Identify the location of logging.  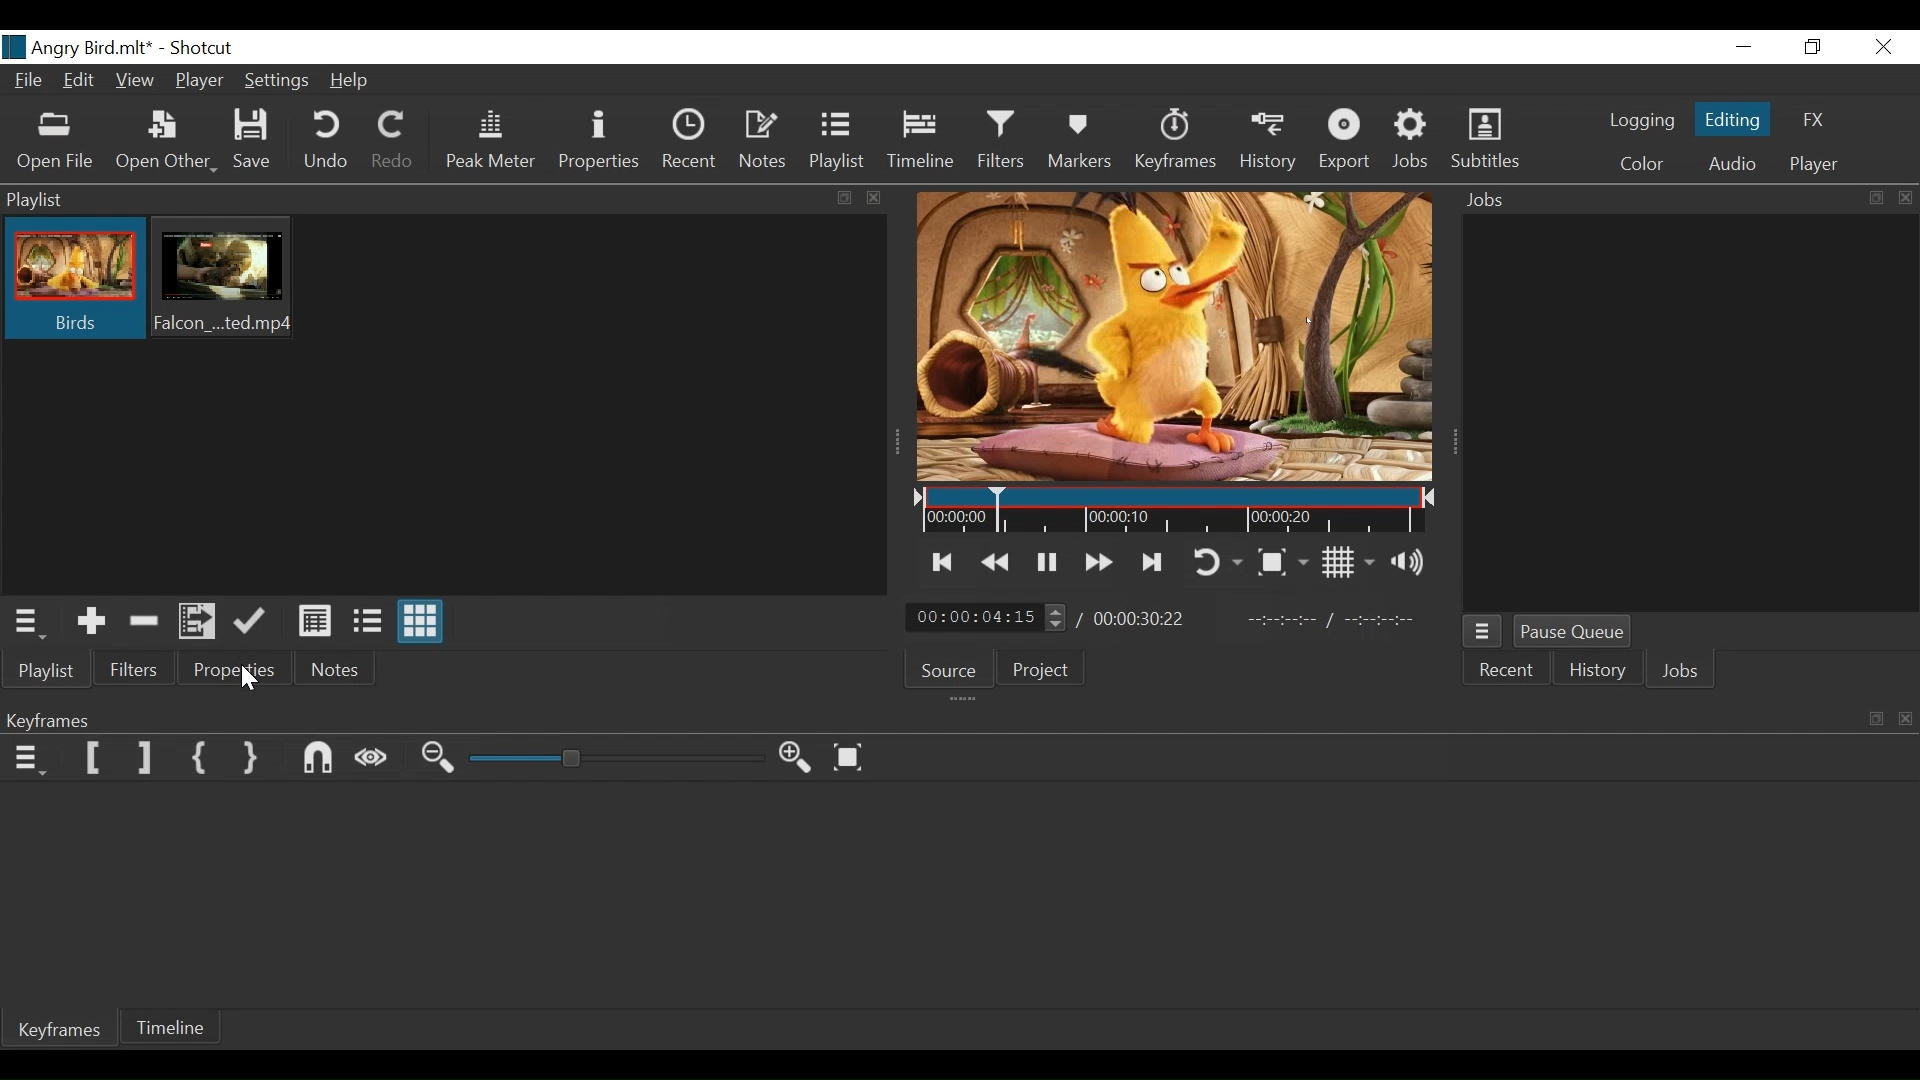
(1634, 123).